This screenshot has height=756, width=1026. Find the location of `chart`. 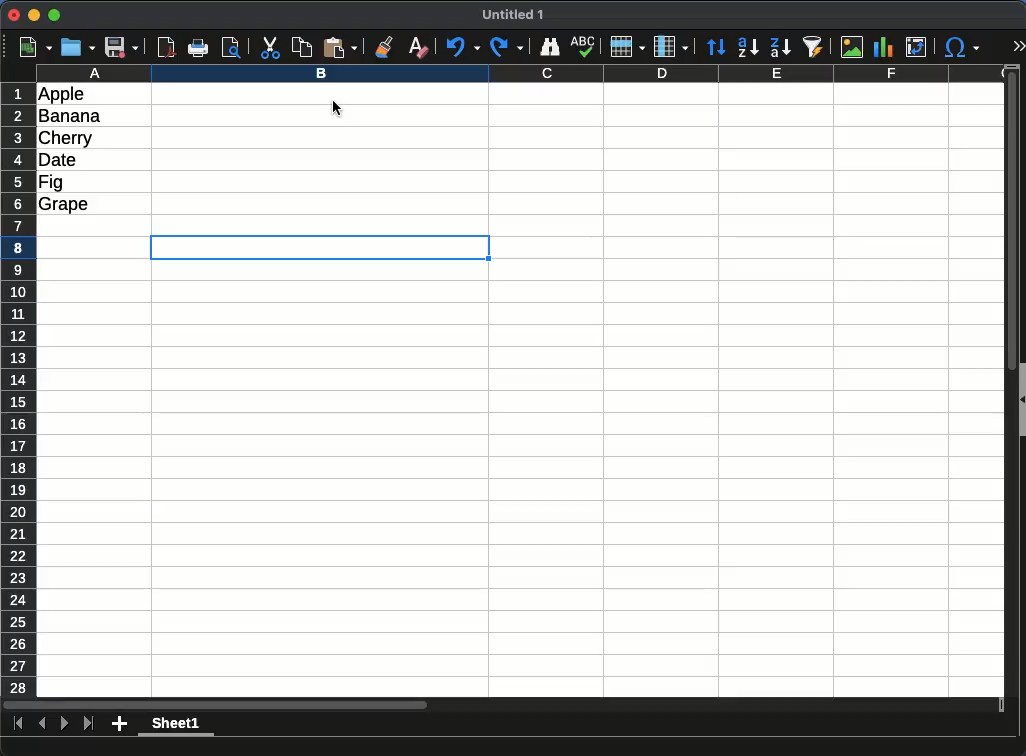

chart is located at coordinates (884, 47).